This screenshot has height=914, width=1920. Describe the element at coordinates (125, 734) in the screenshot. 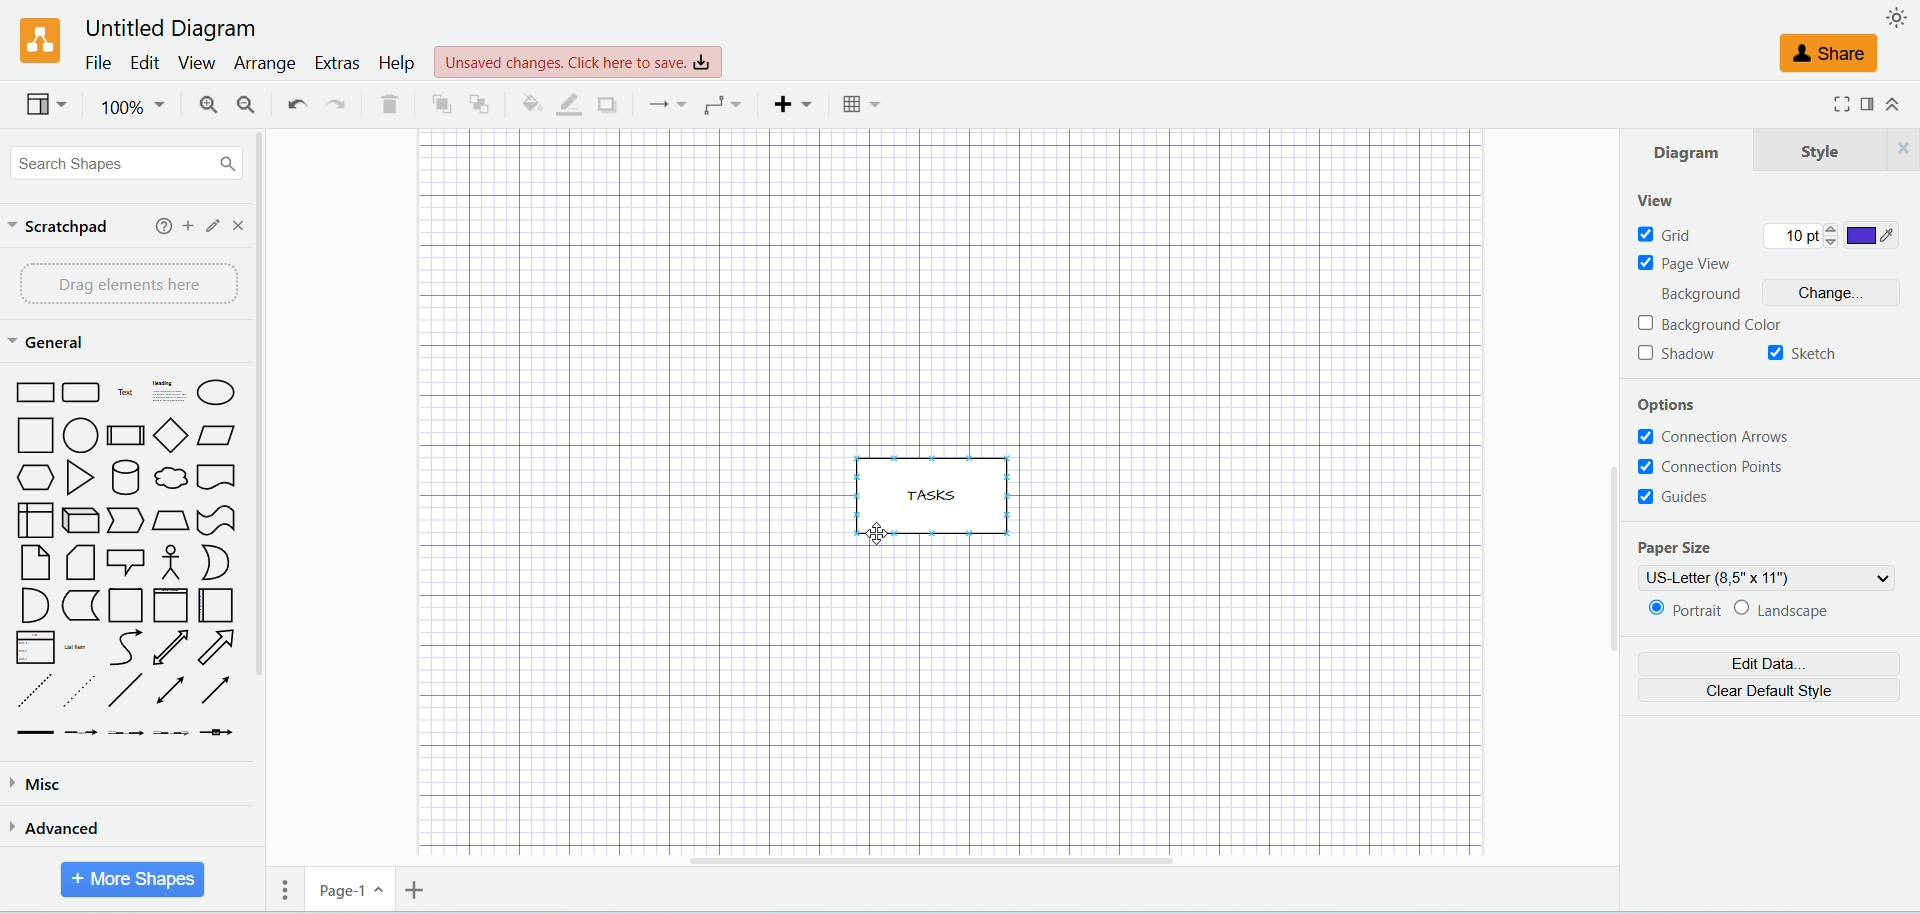

I see `Connector with 2 label` at that location.